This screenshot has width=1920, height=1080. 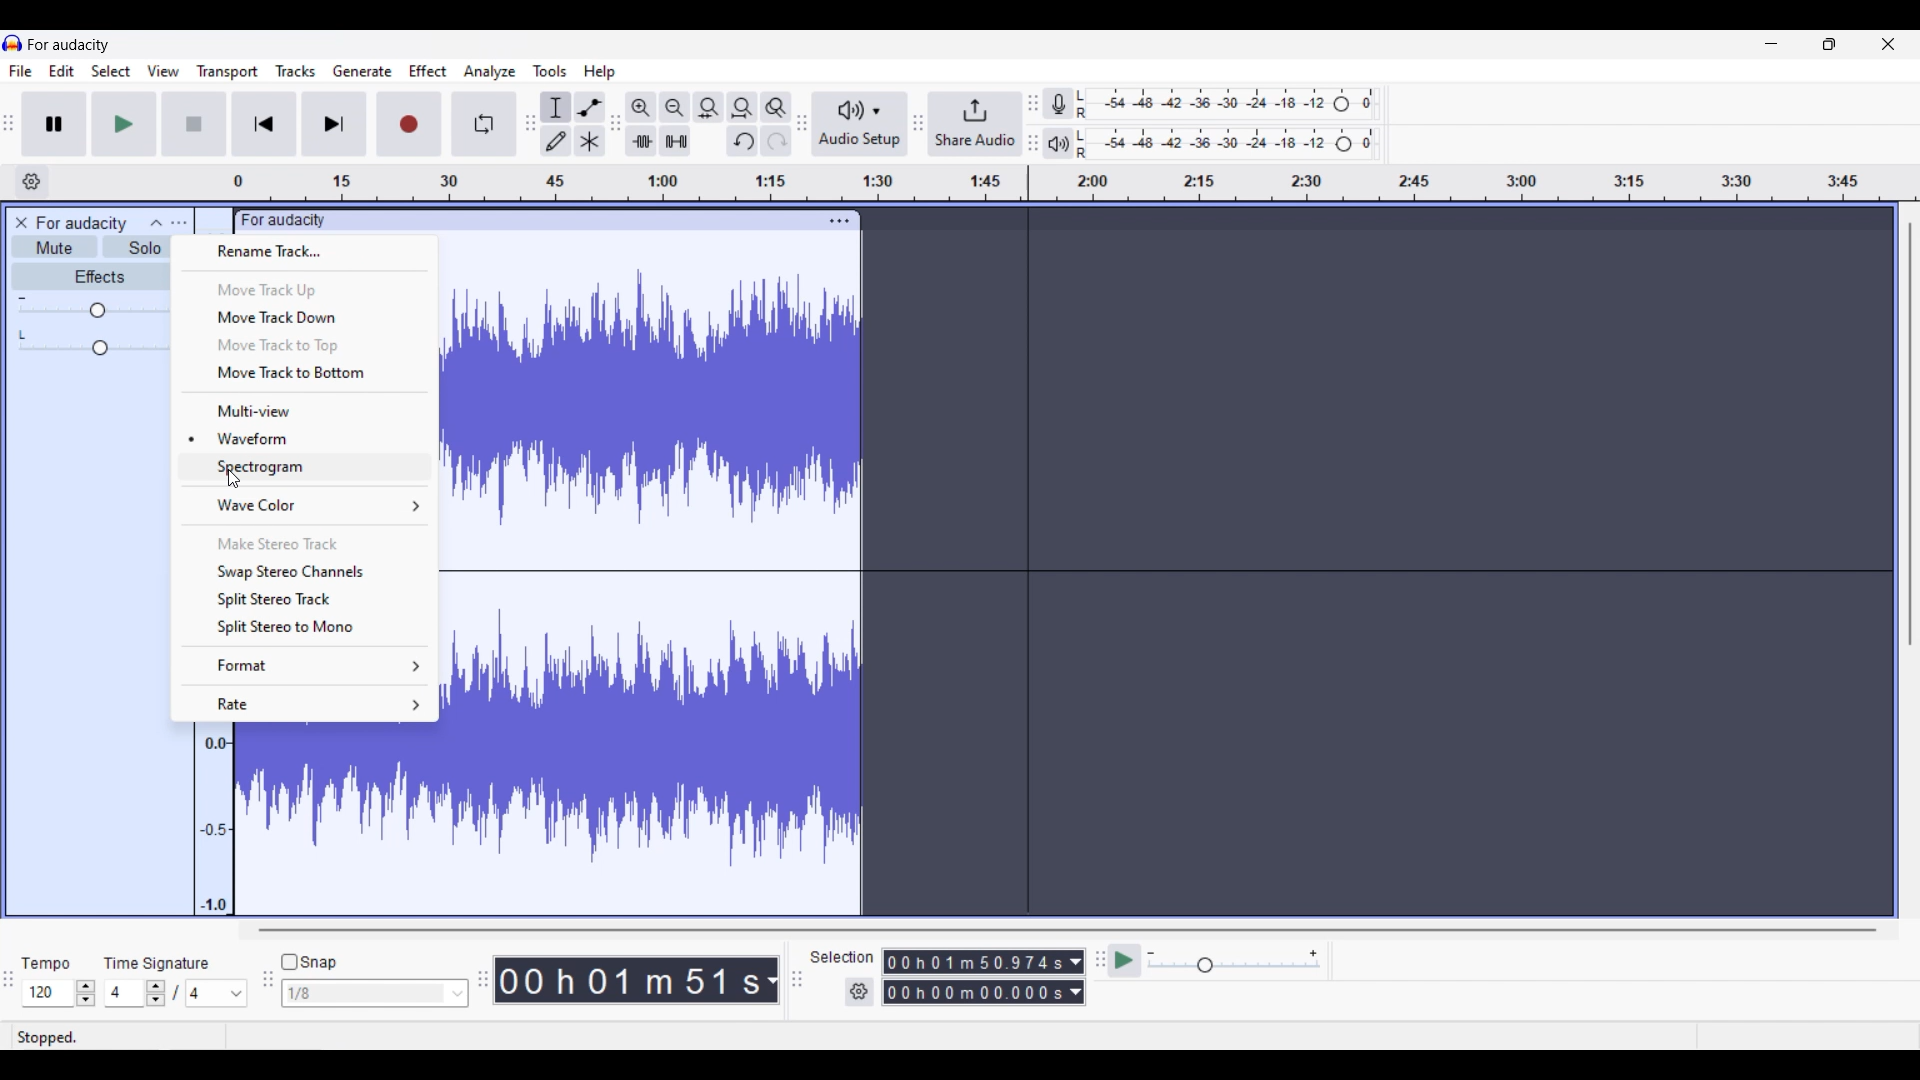 What do you see at coordinates (306, 627) in the screenshot?
I see `Split stereo to mono` at bounding box center [306, 627].